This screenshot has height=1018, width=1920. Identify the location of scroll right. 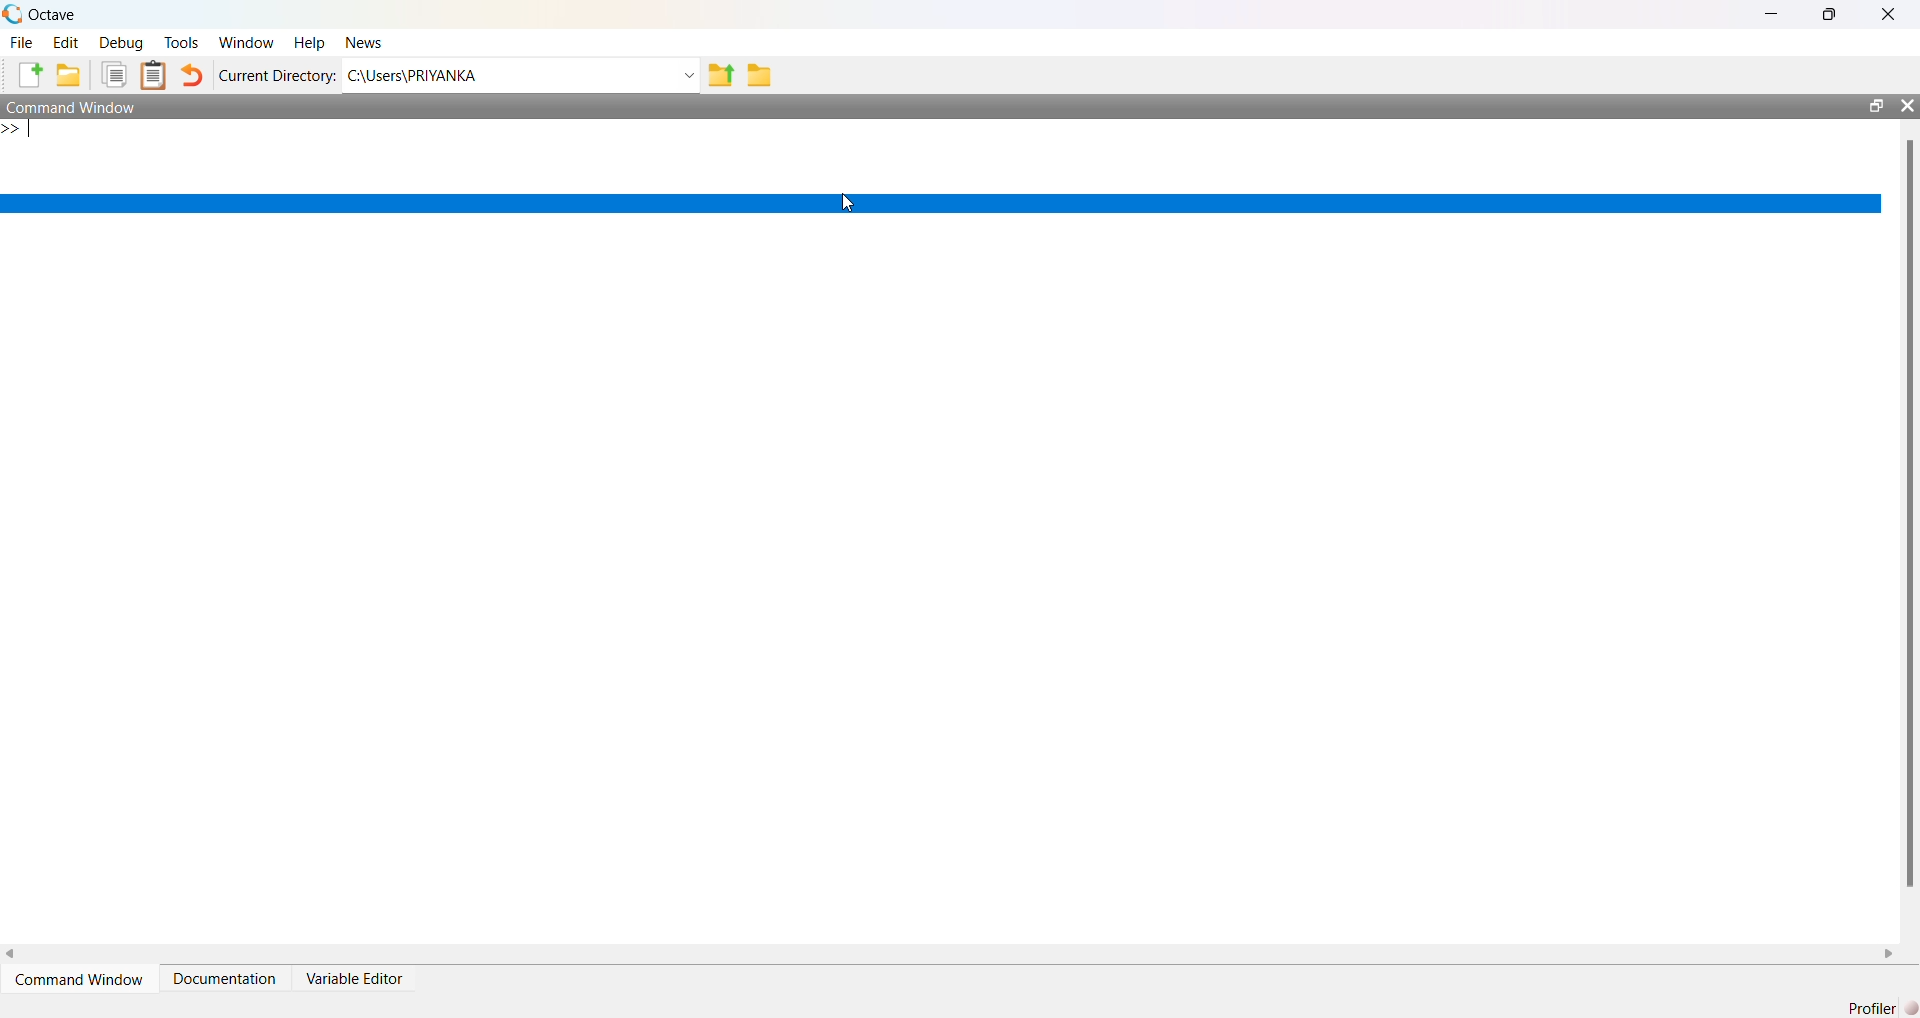
(1889, 955).